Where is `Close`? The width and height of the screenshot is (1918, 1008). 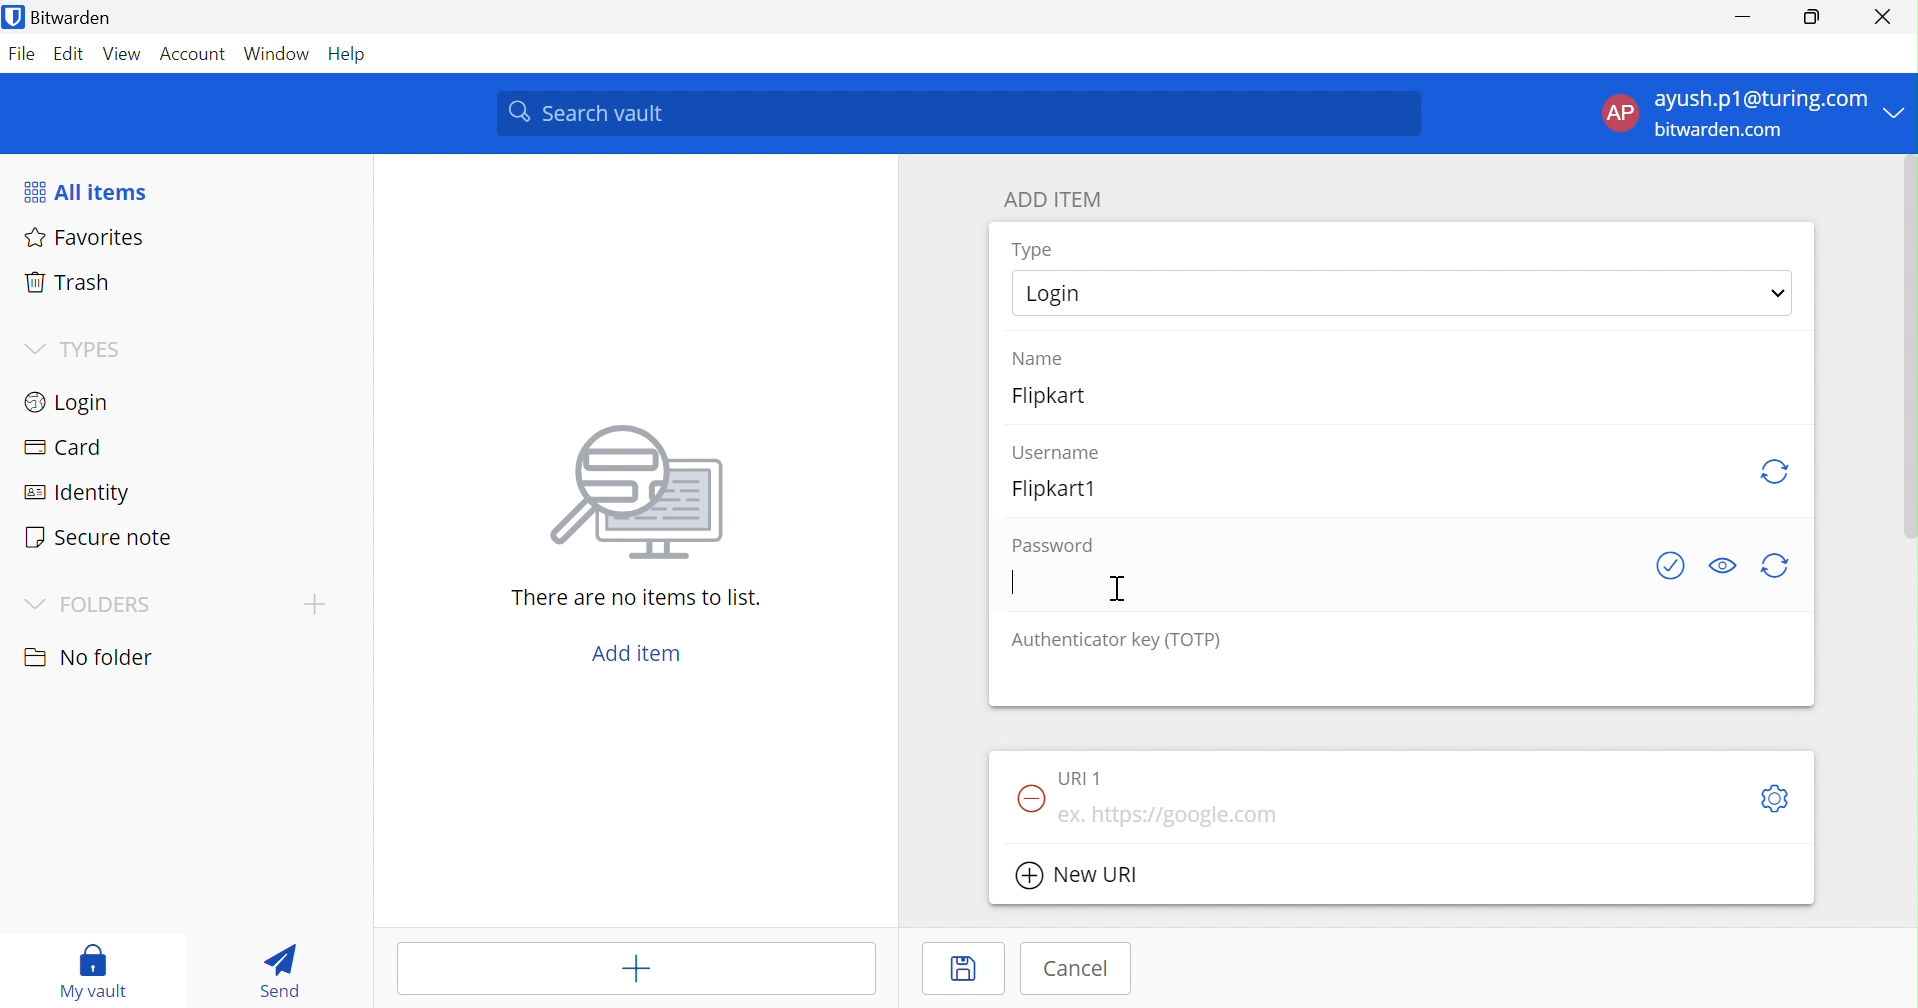 Close is located at coordinates (1884, 17).